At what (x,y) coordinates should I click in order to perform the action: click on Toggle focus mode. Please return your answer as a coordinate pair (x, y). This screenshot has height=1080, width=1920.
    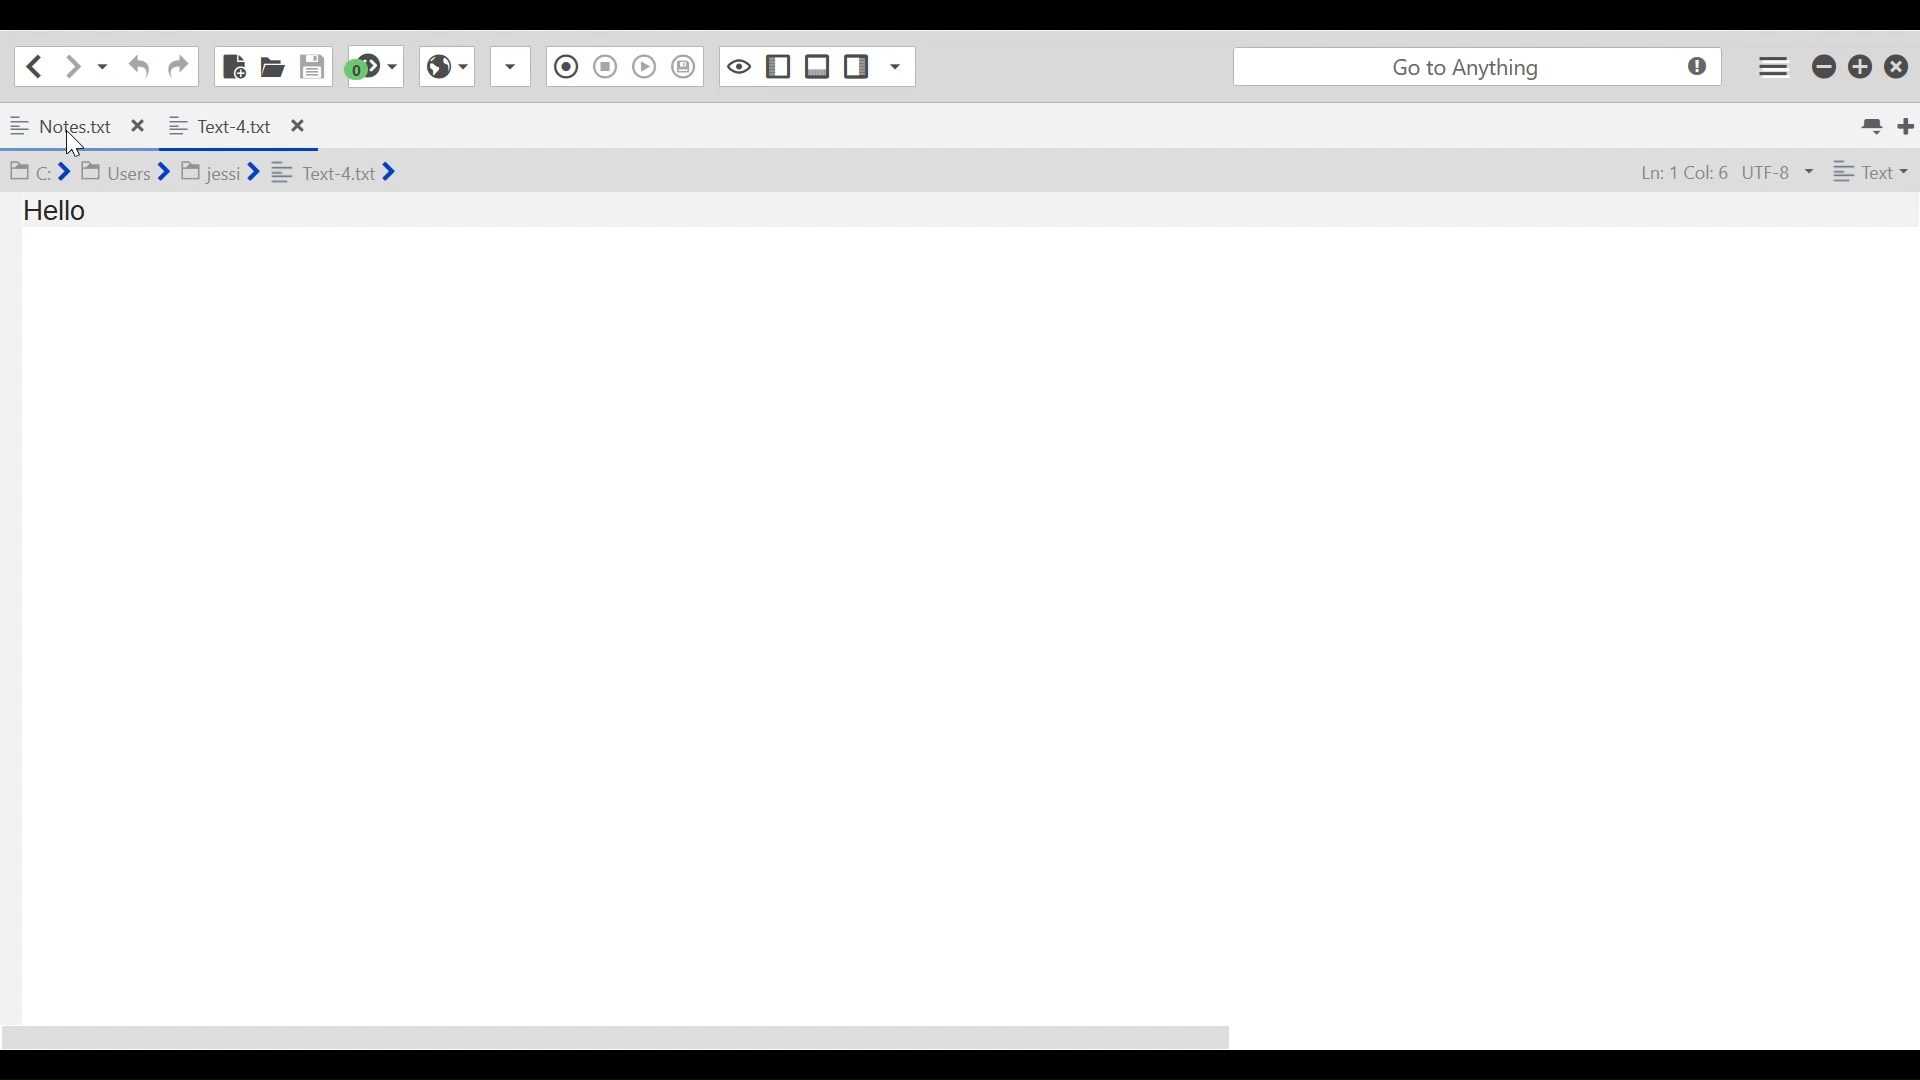
    Looking at the image, I should click on (736, 66).